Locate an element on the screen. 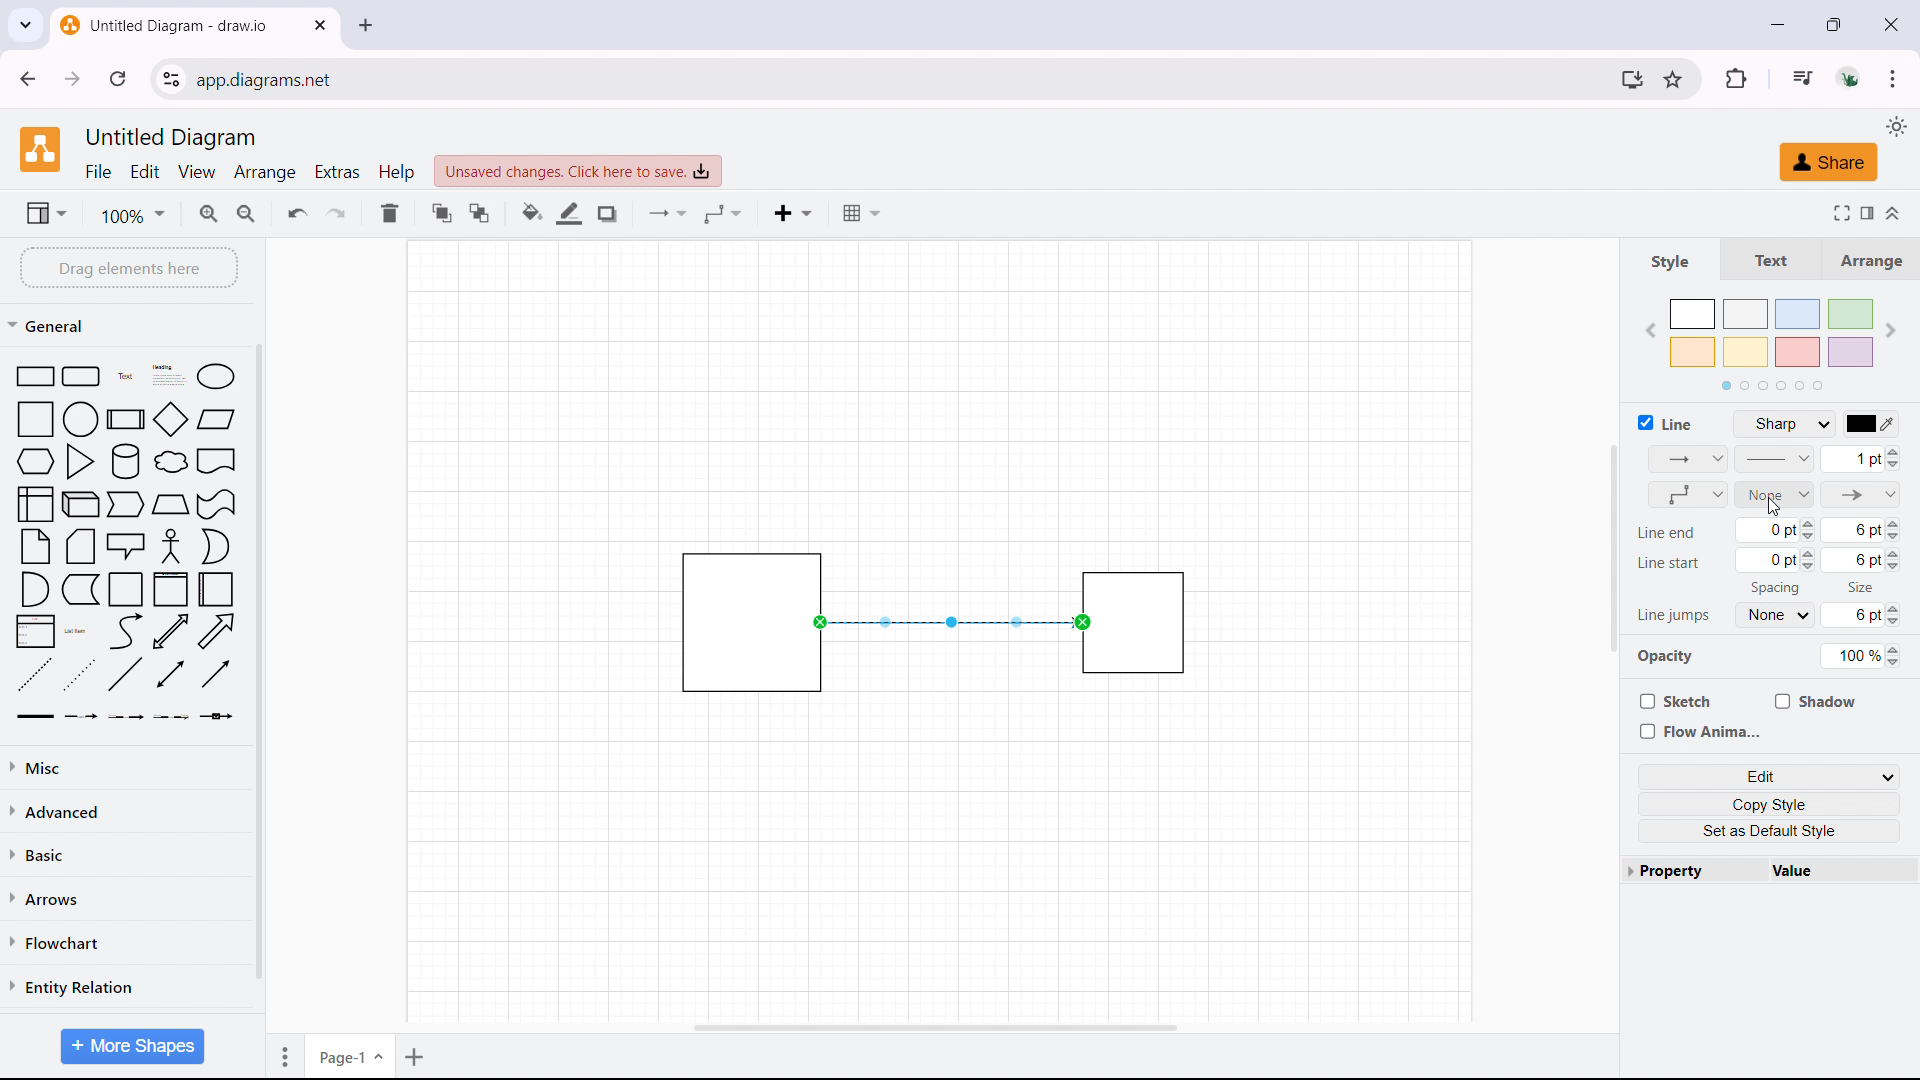 This screenshot has width=1920, height=1080. shadow is located at coordinates (607, 213).